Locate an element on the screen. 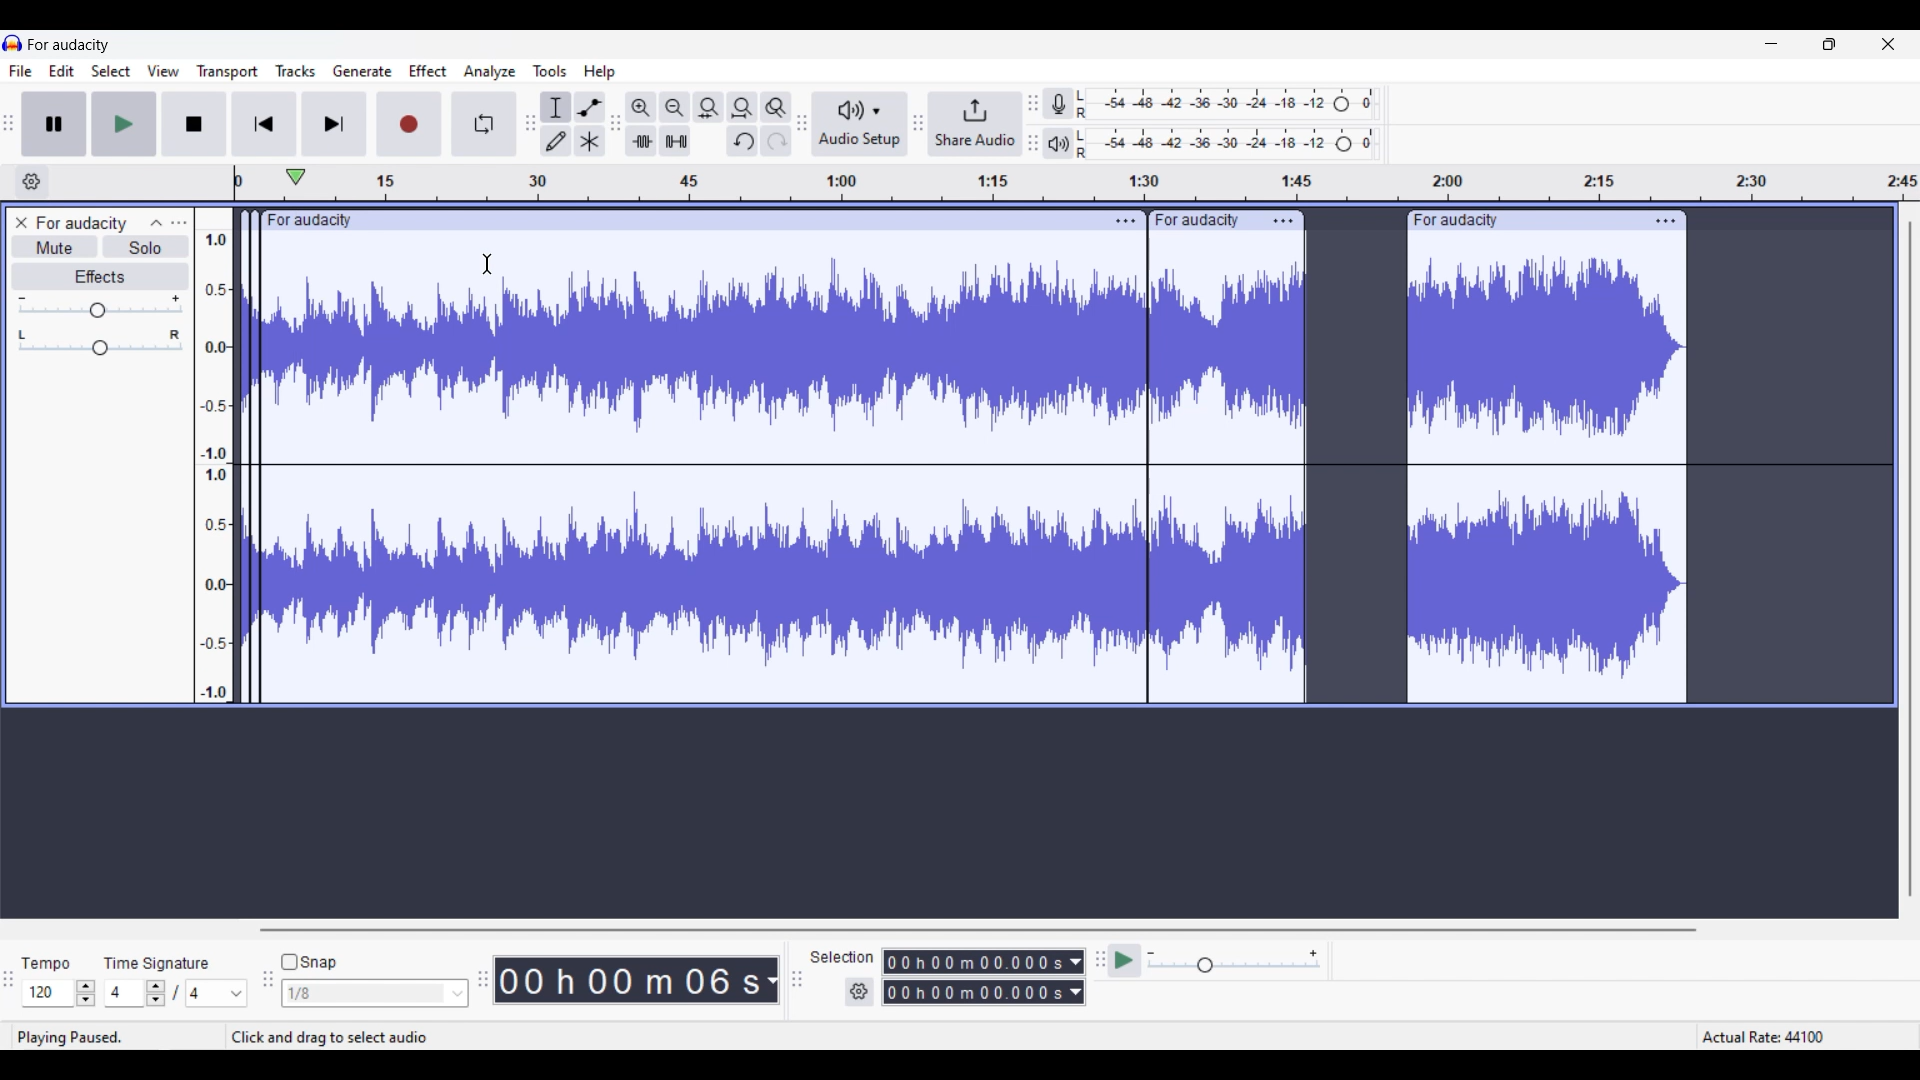 This screenshot has width=1920, height=1080. Stop is located at coordinates (193, 124).